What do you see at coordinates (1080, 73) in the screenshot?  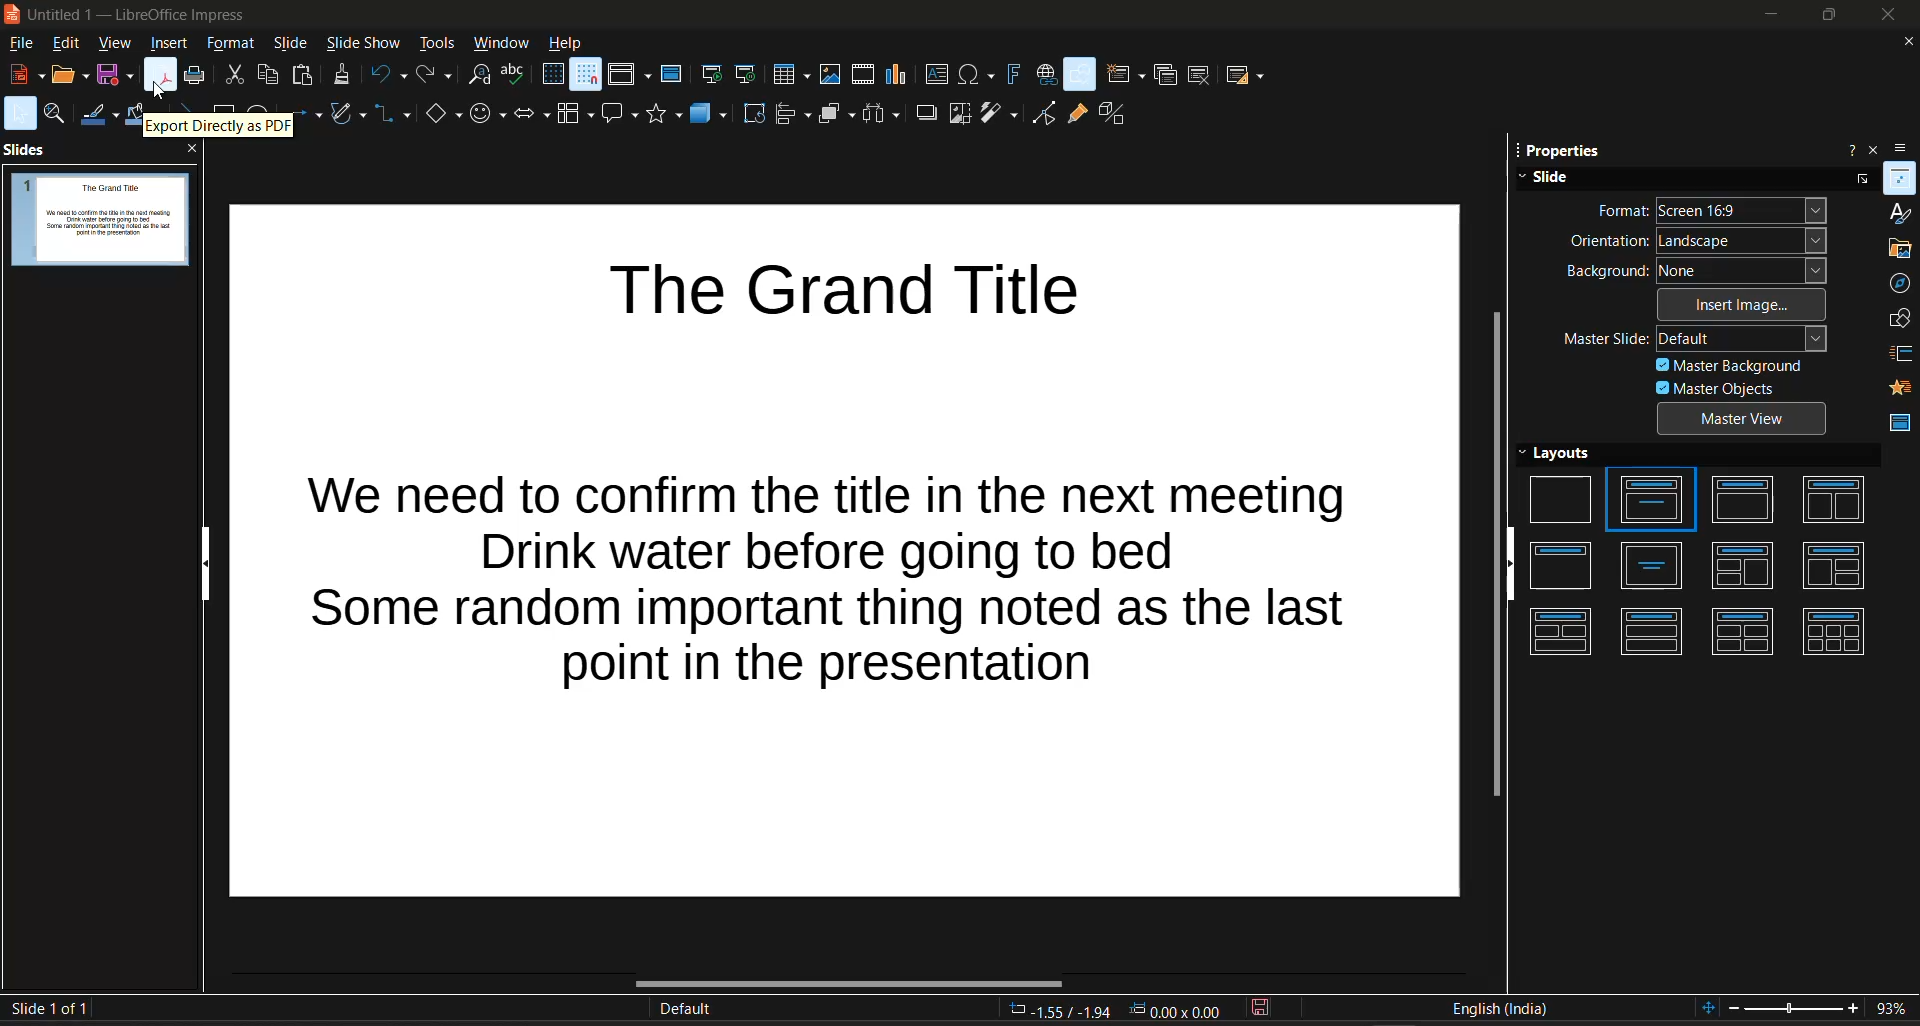 I see `show draw functions` at bounding box center [1080, 73].